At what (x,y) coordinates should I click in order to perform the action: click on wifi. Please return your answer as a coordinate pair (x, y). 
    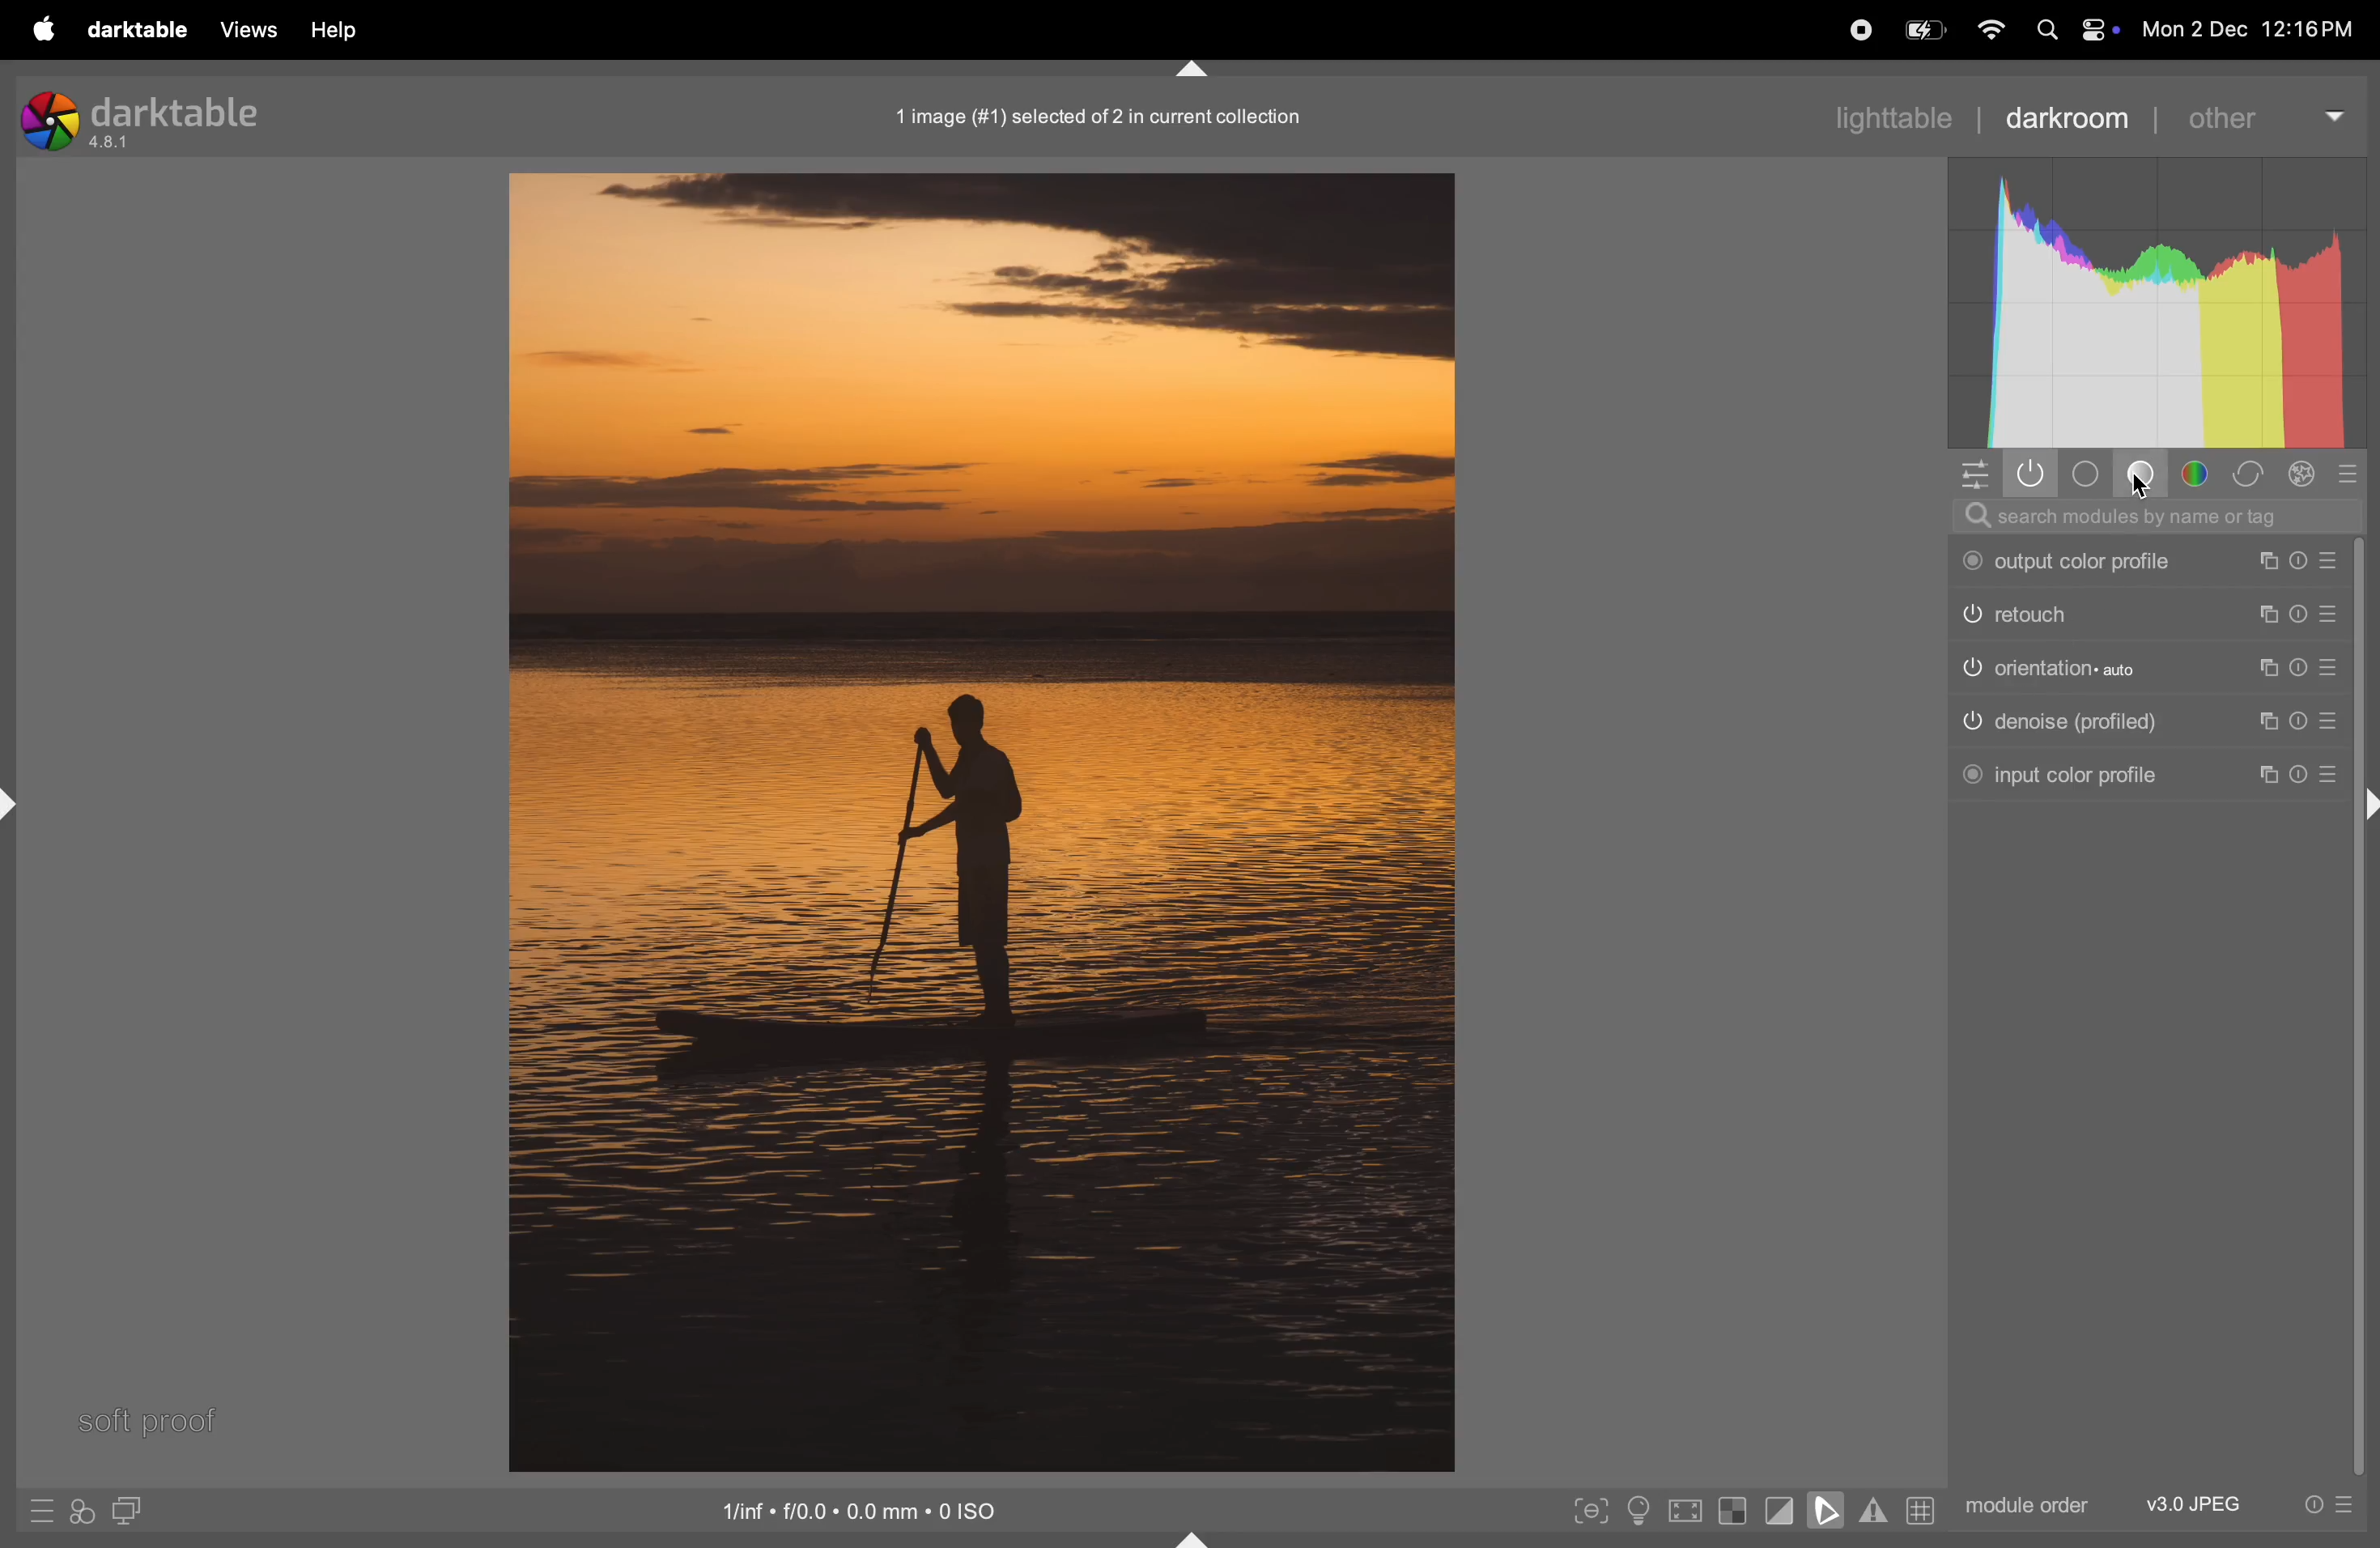
    Looking at the image, I should click on (1988, 31).